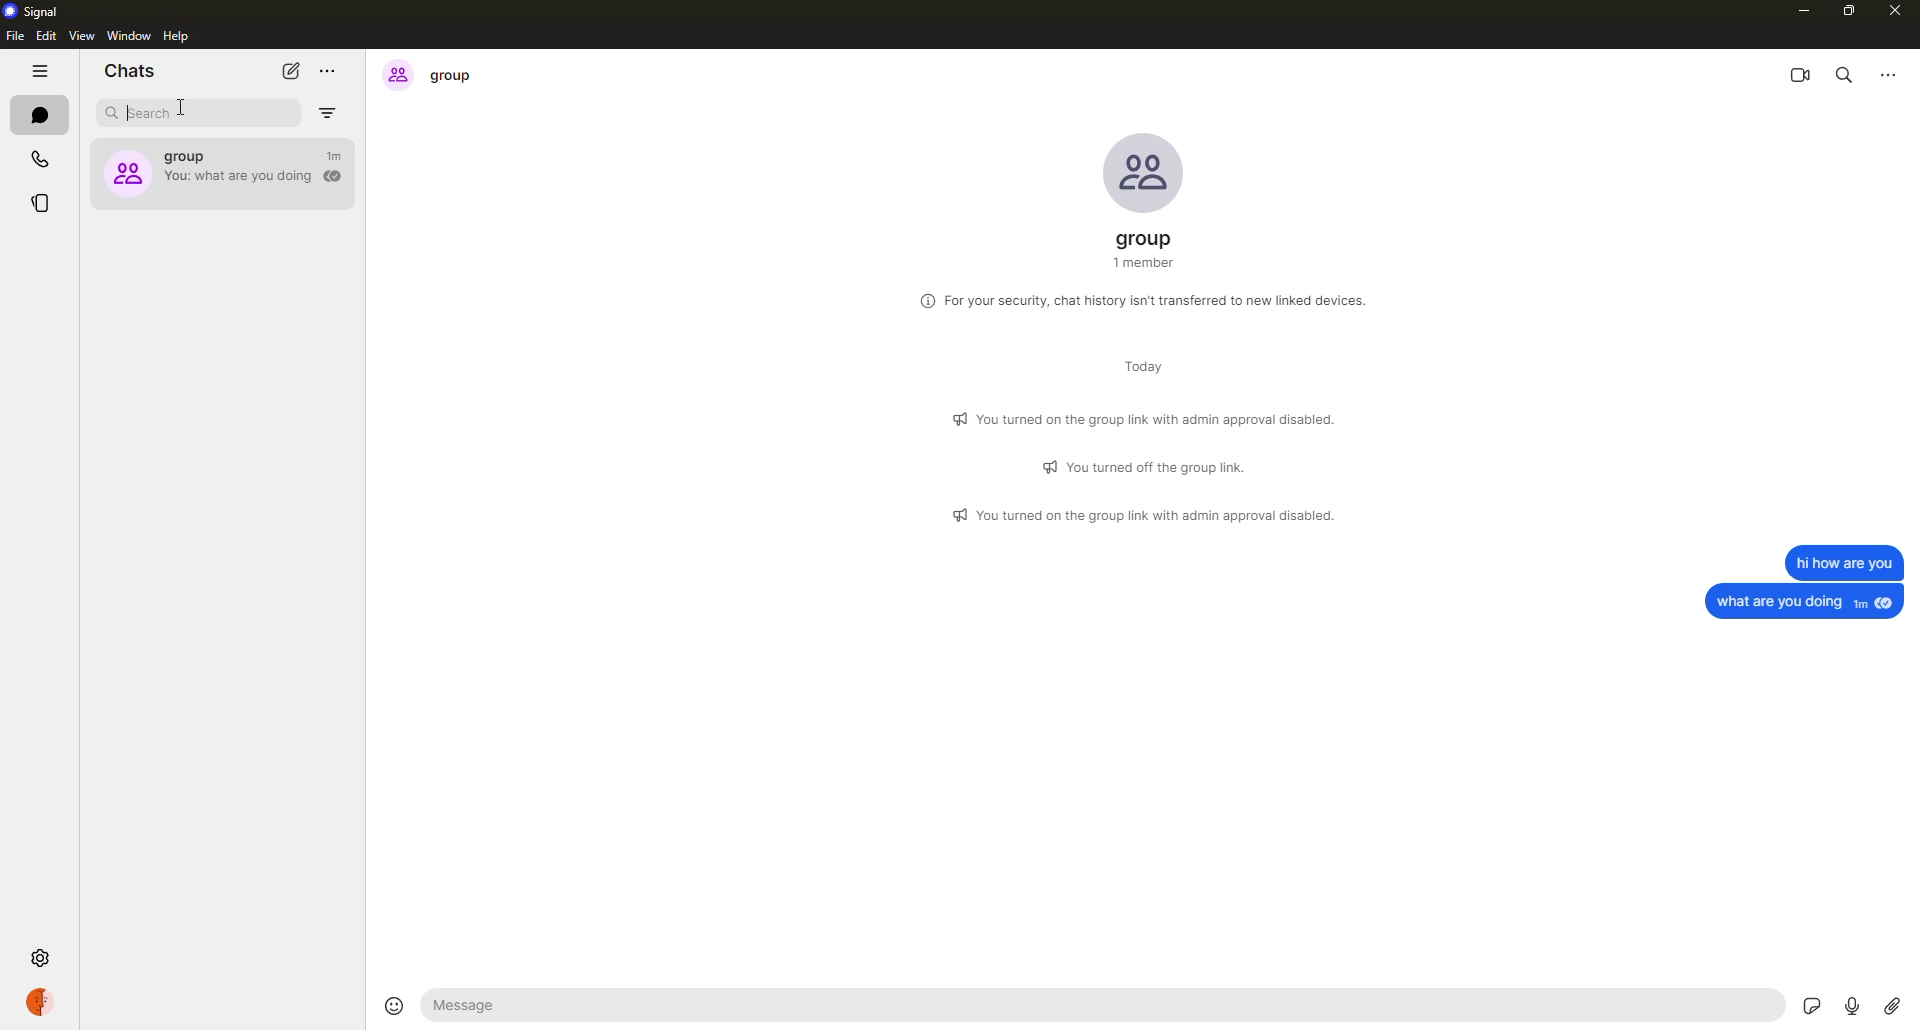  I want to click on message, so click(476, 1006).